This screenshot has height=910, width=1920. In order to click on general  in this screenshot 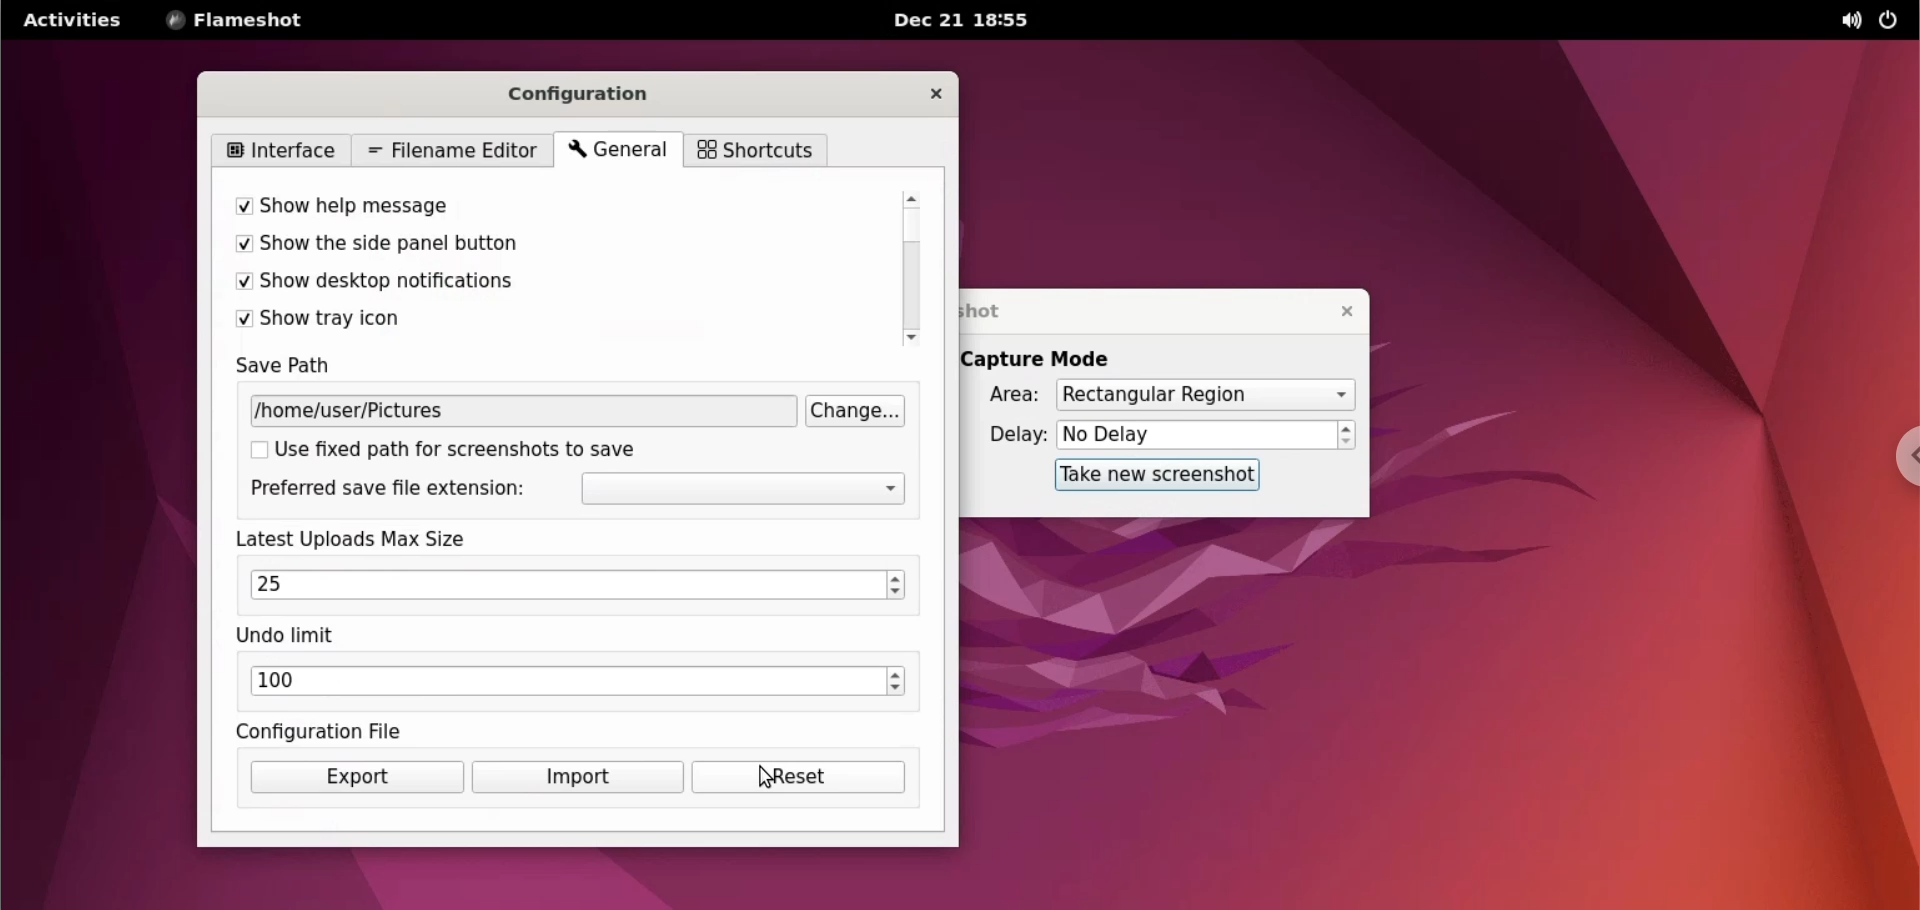, I will do `click(614, 151)`.